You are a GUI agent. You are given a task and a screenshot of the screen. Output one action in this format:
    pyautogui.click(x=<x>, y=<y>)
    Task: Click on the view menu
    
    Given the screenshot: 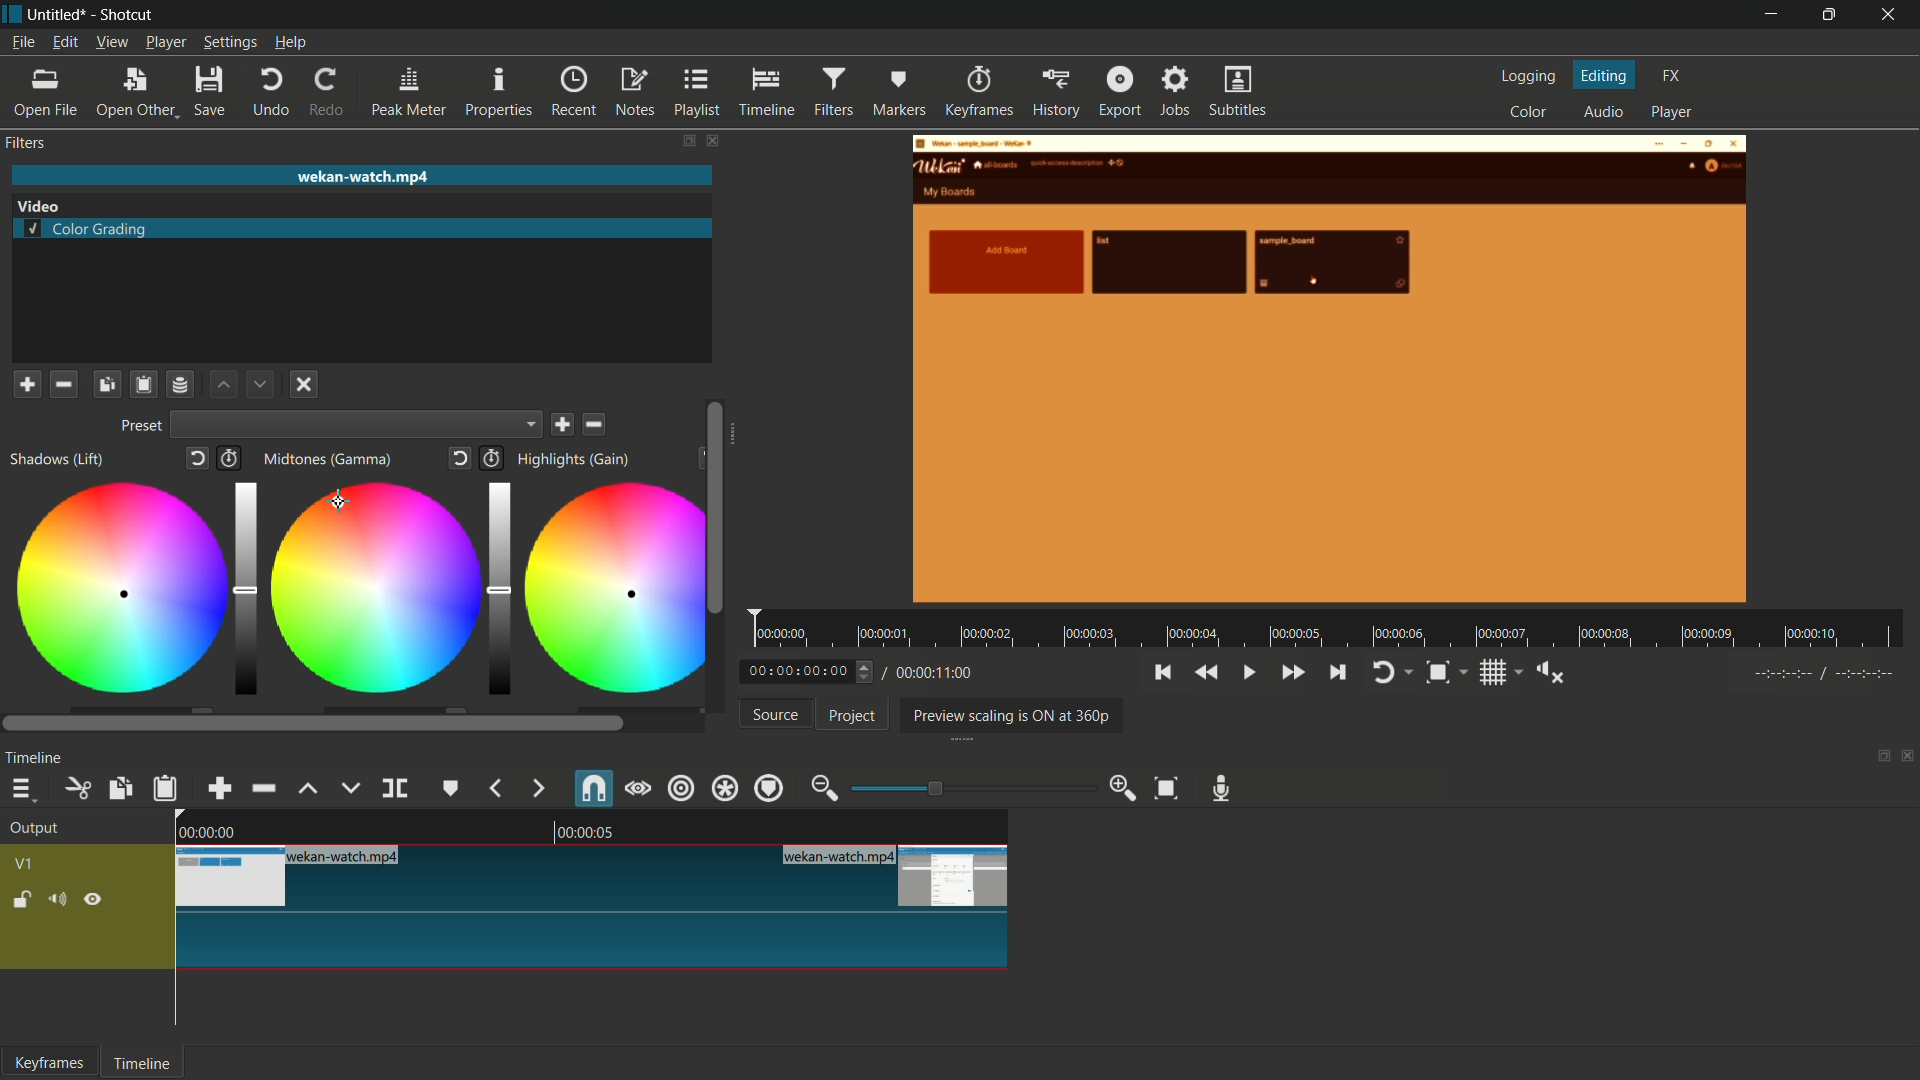 What is the action you would take?
    pyautogui.click(x=112, y=43)
    